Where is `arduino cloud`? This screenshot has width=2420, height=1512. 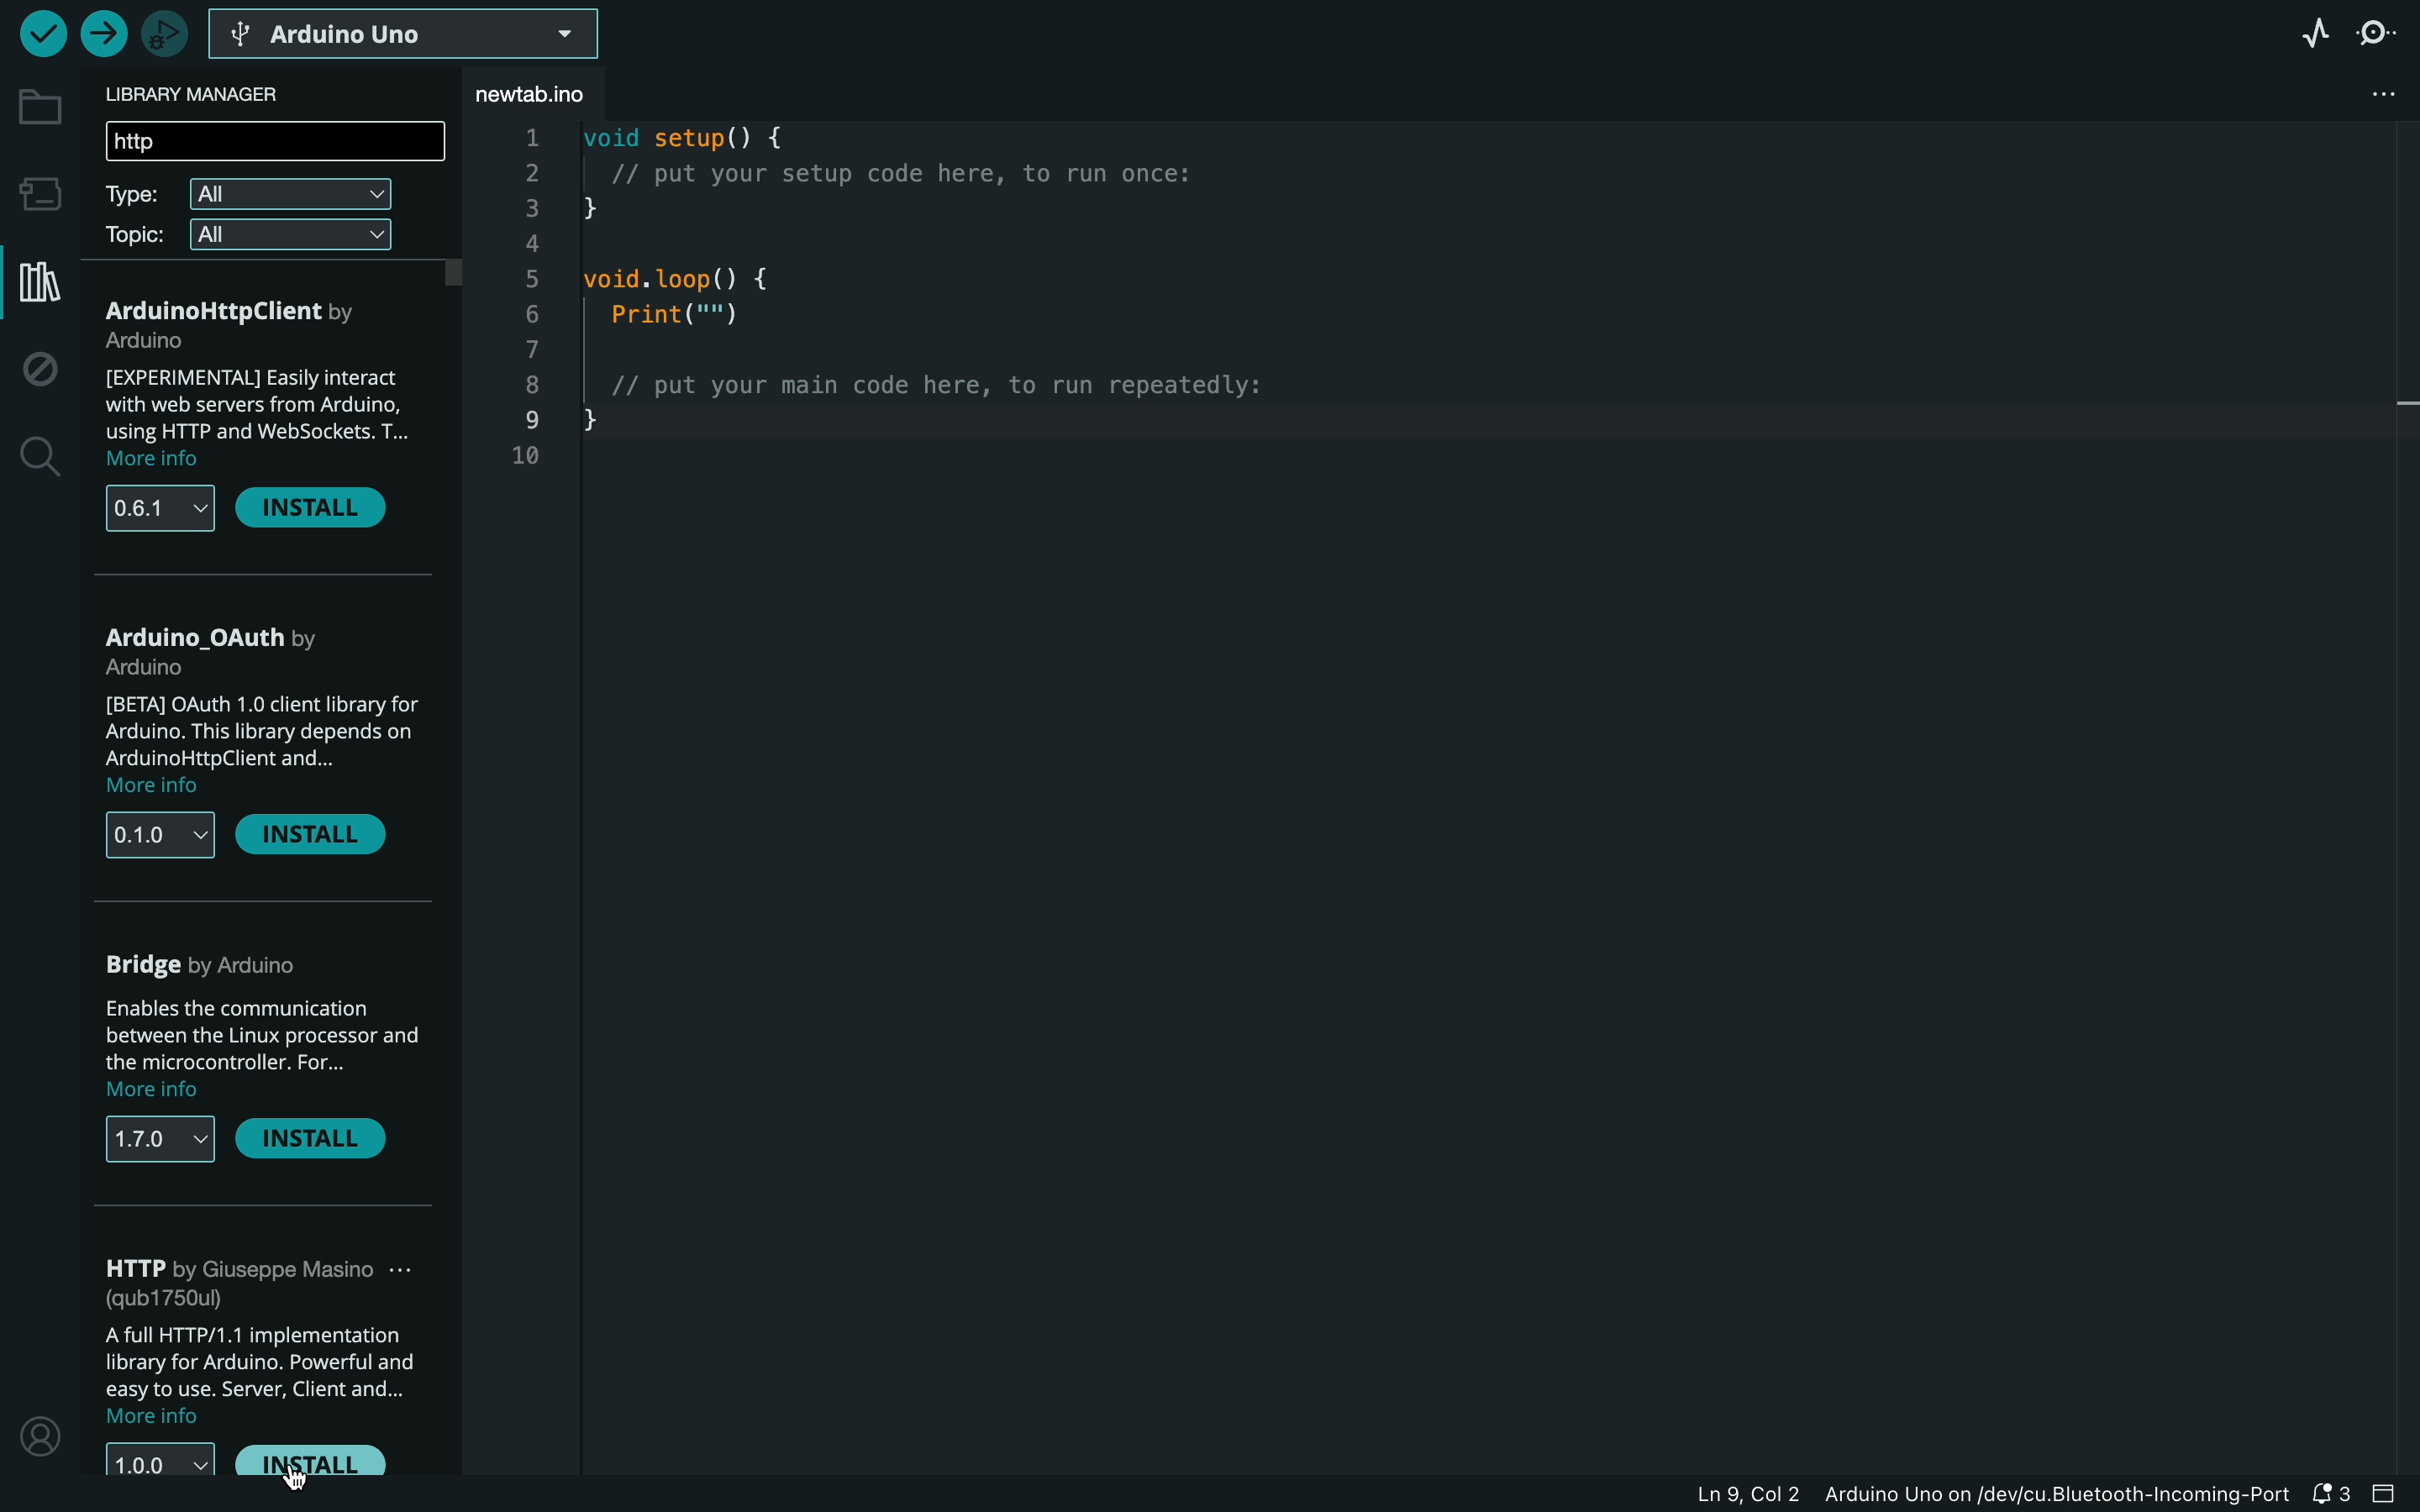
arduino cloud is located at coordinates (241, 969).